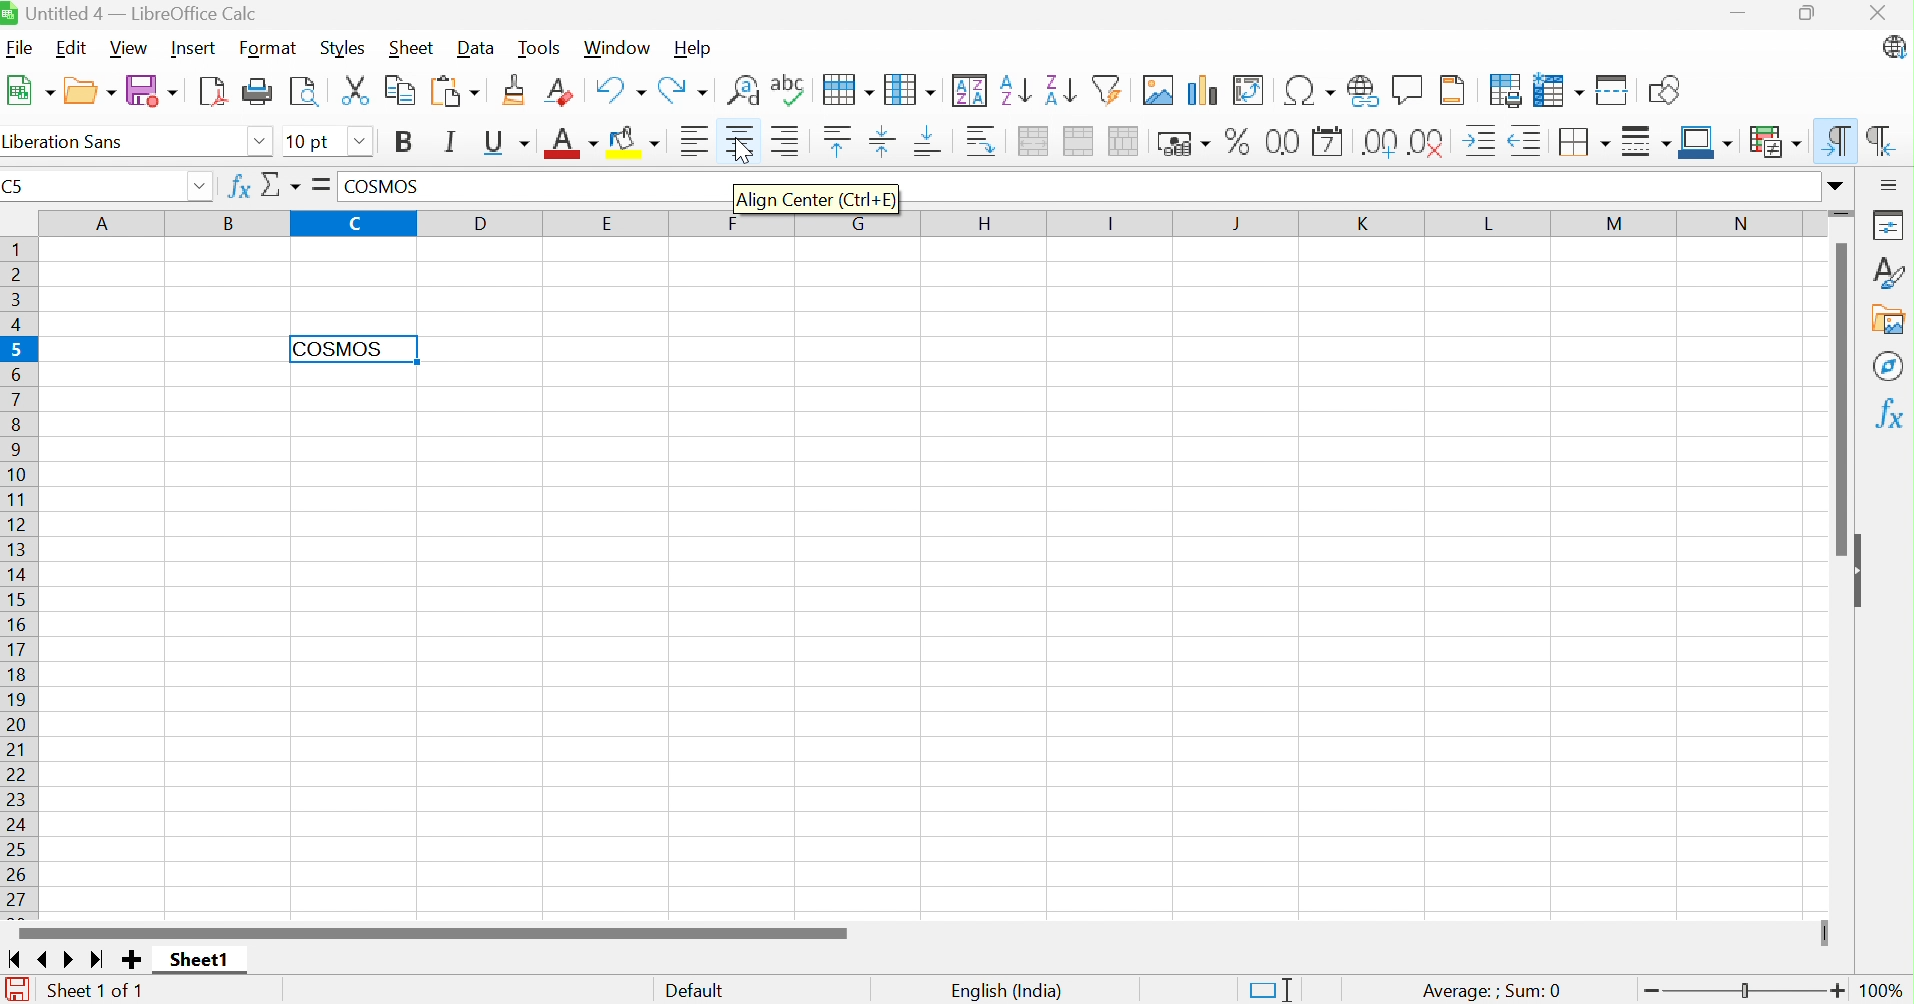 This screenshot has width=1914, height=1004. I want to click on English (India), so click(1010, 993).